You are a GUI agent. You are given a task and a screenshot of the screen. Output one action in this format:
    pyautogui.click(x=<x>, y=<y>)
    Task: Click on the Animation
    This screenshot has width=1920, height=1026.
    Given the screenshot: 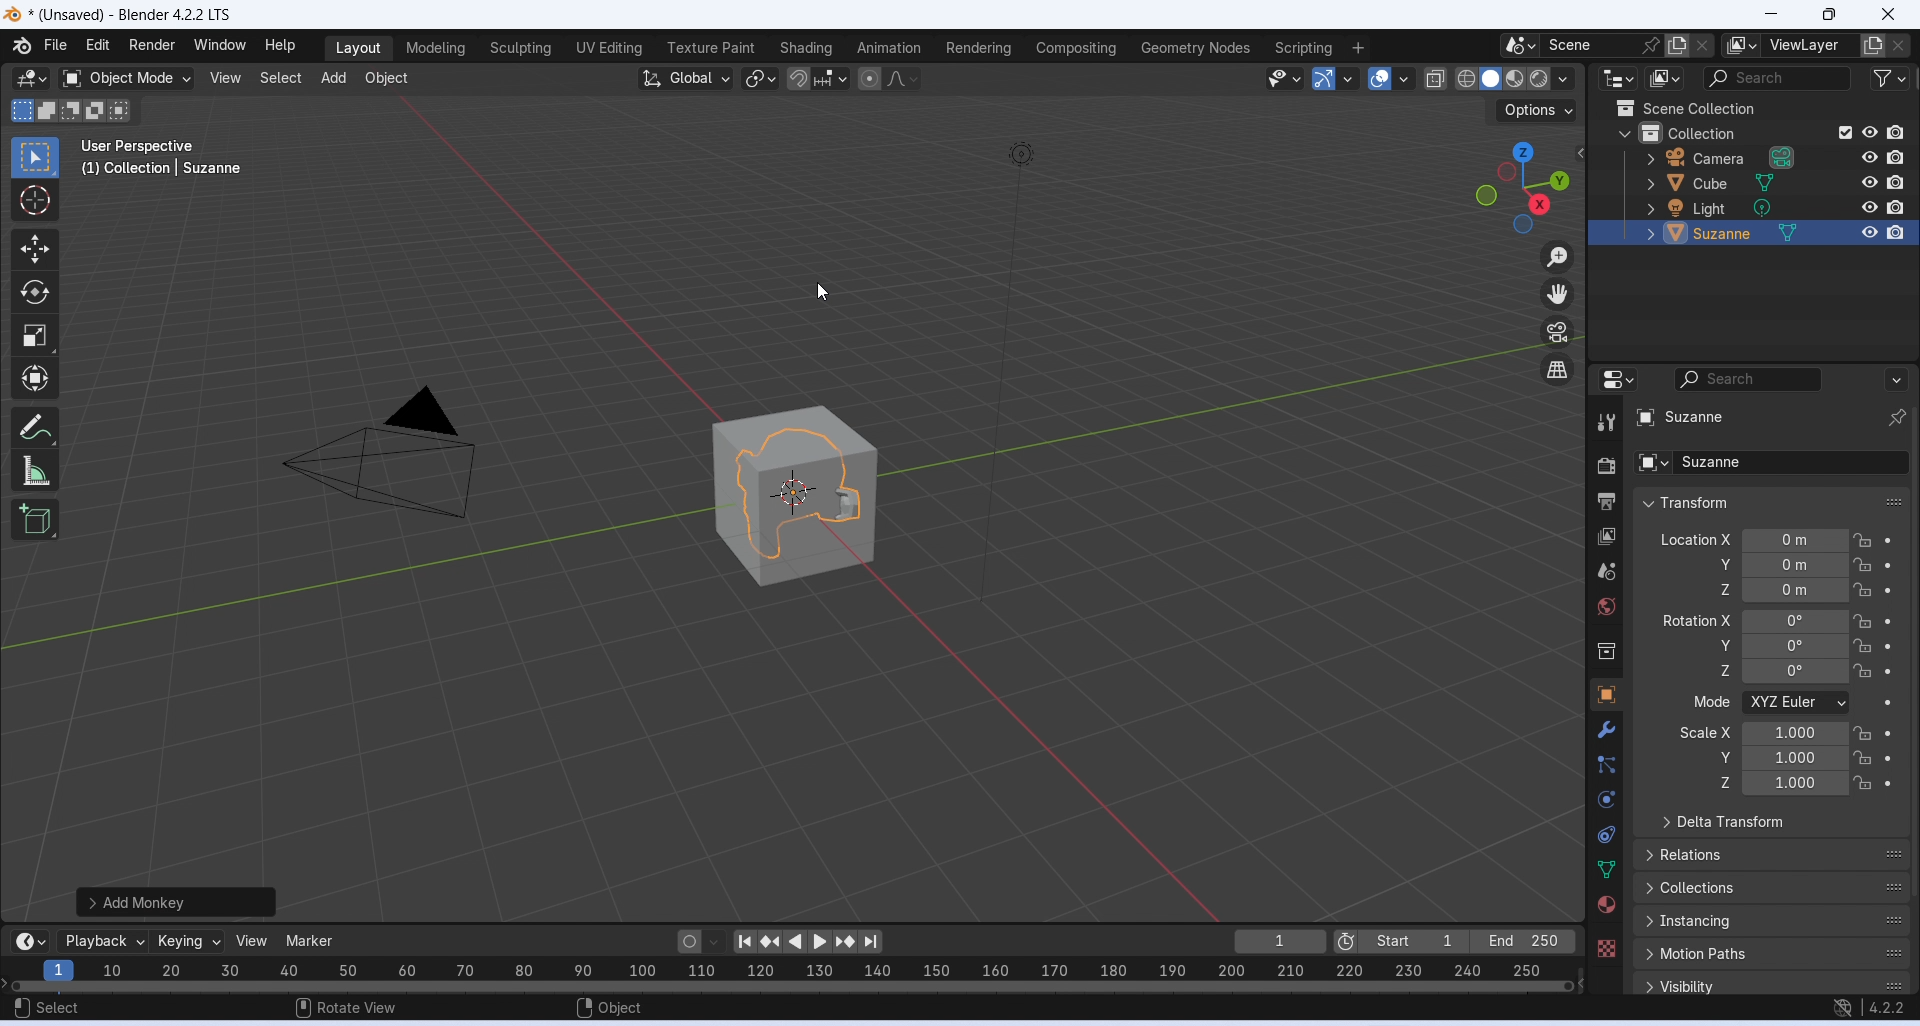 What is the action you would take?
    pyautogui.click(x=887, y=47)
    